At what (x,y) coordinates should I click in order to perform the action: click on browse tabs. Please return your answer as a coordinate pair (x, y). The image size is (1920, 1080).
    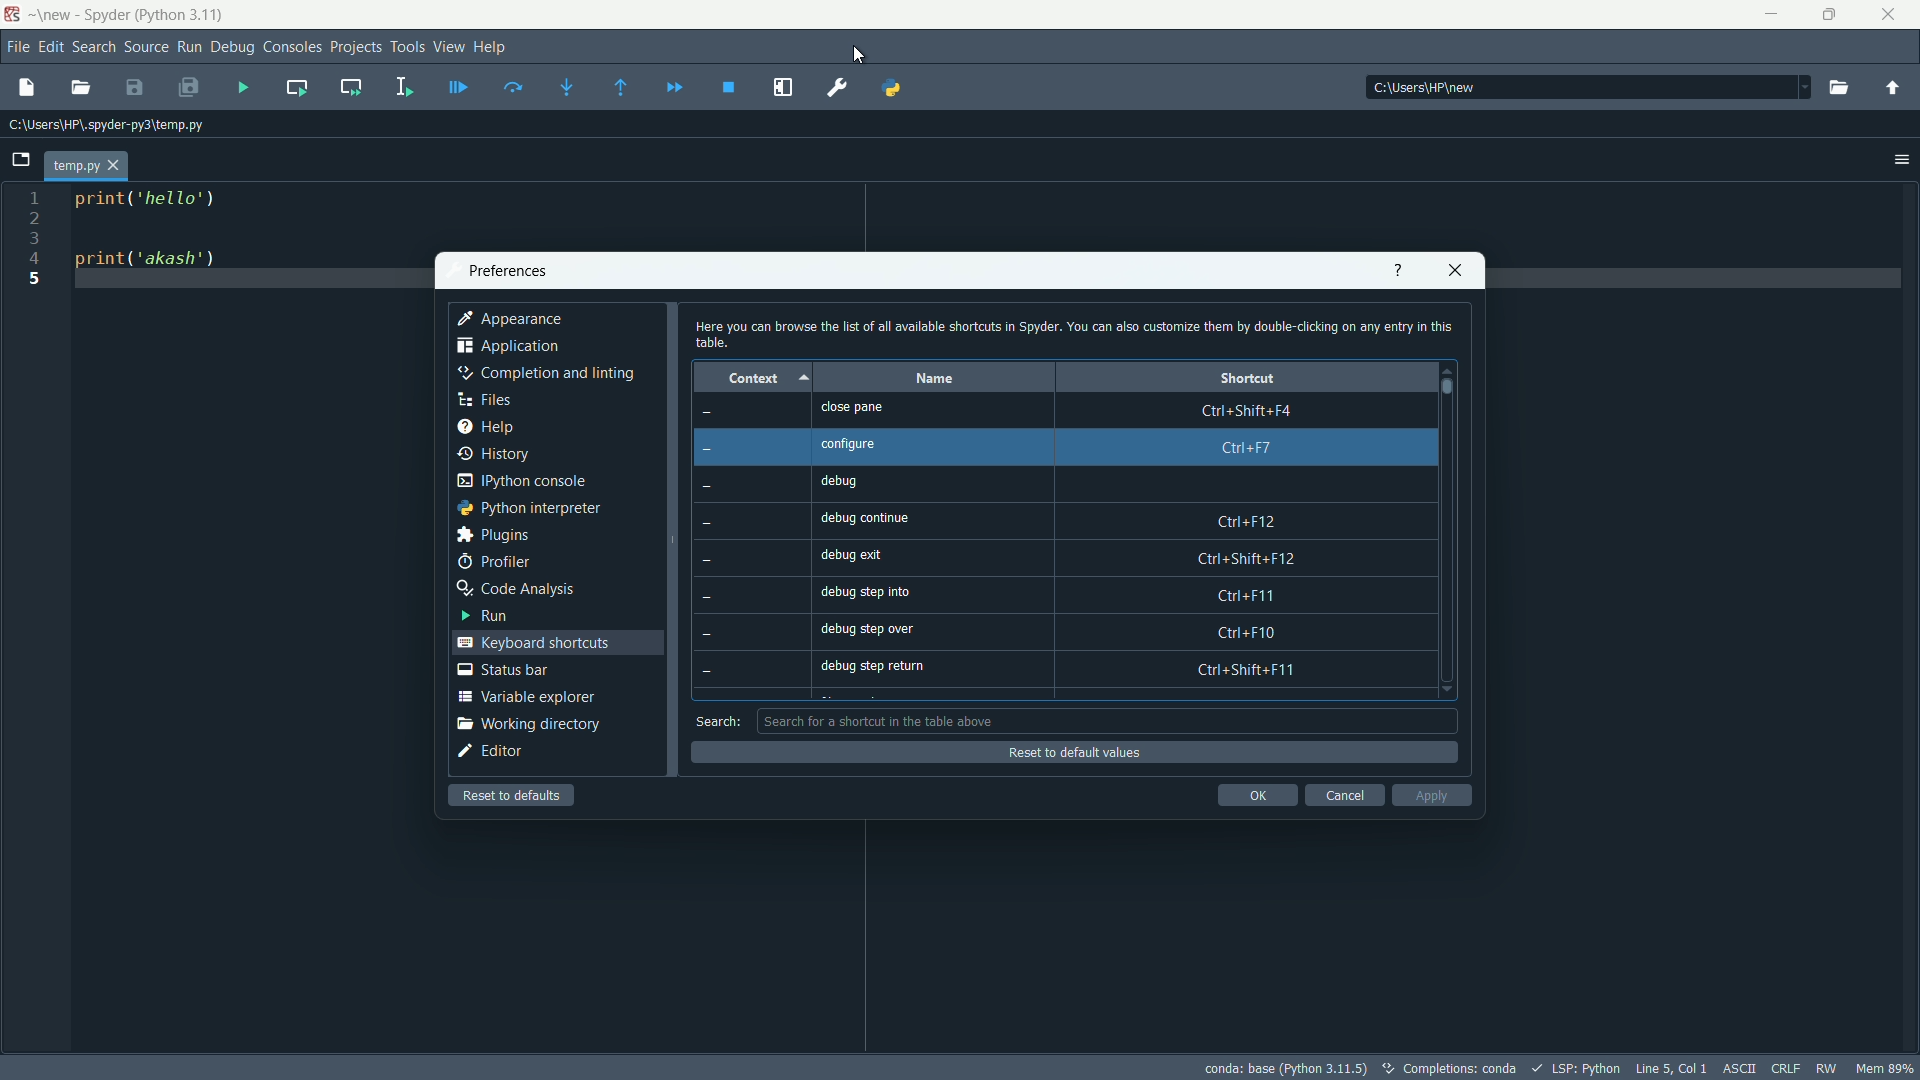
    Looking at the image, I should click on (20, 160).